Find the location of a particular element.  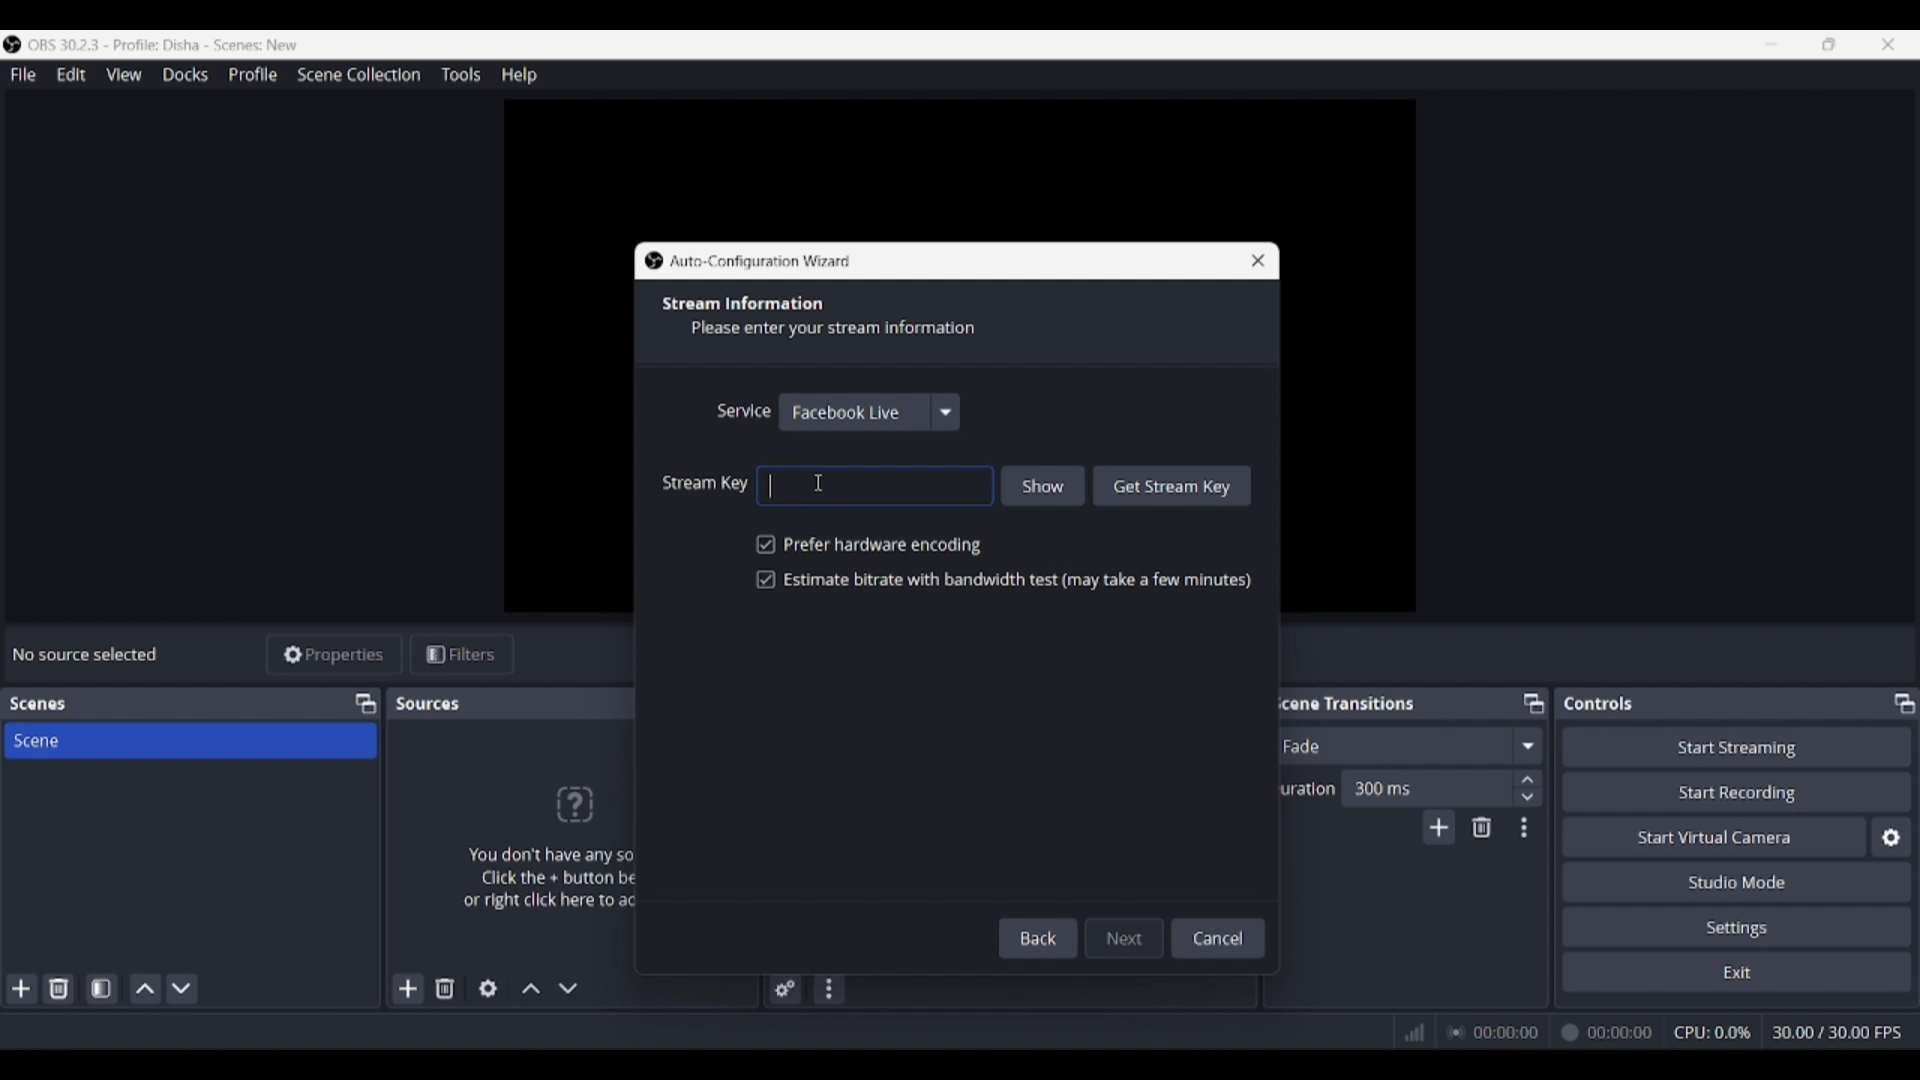

Back is located at coordinates (1042, 938).